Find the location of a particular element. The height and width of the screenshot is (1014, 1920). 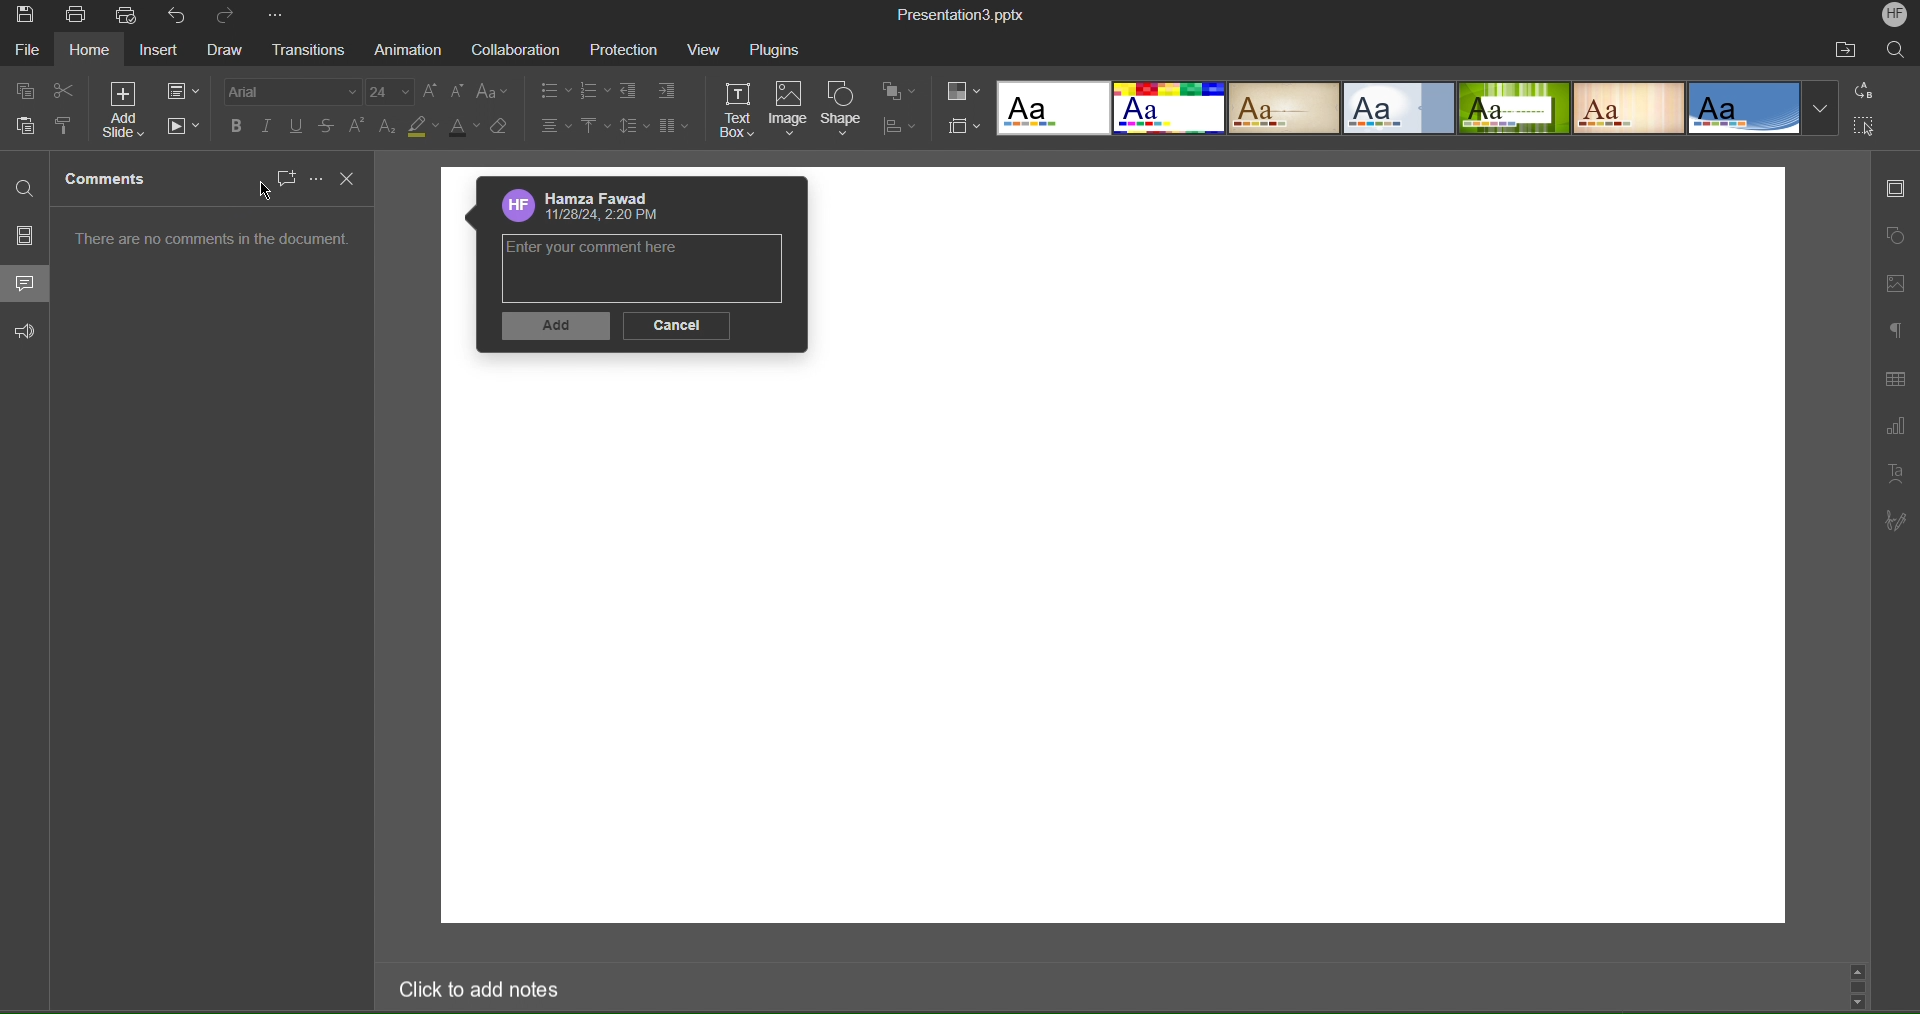

List Options is located at coordinates (597, 90).